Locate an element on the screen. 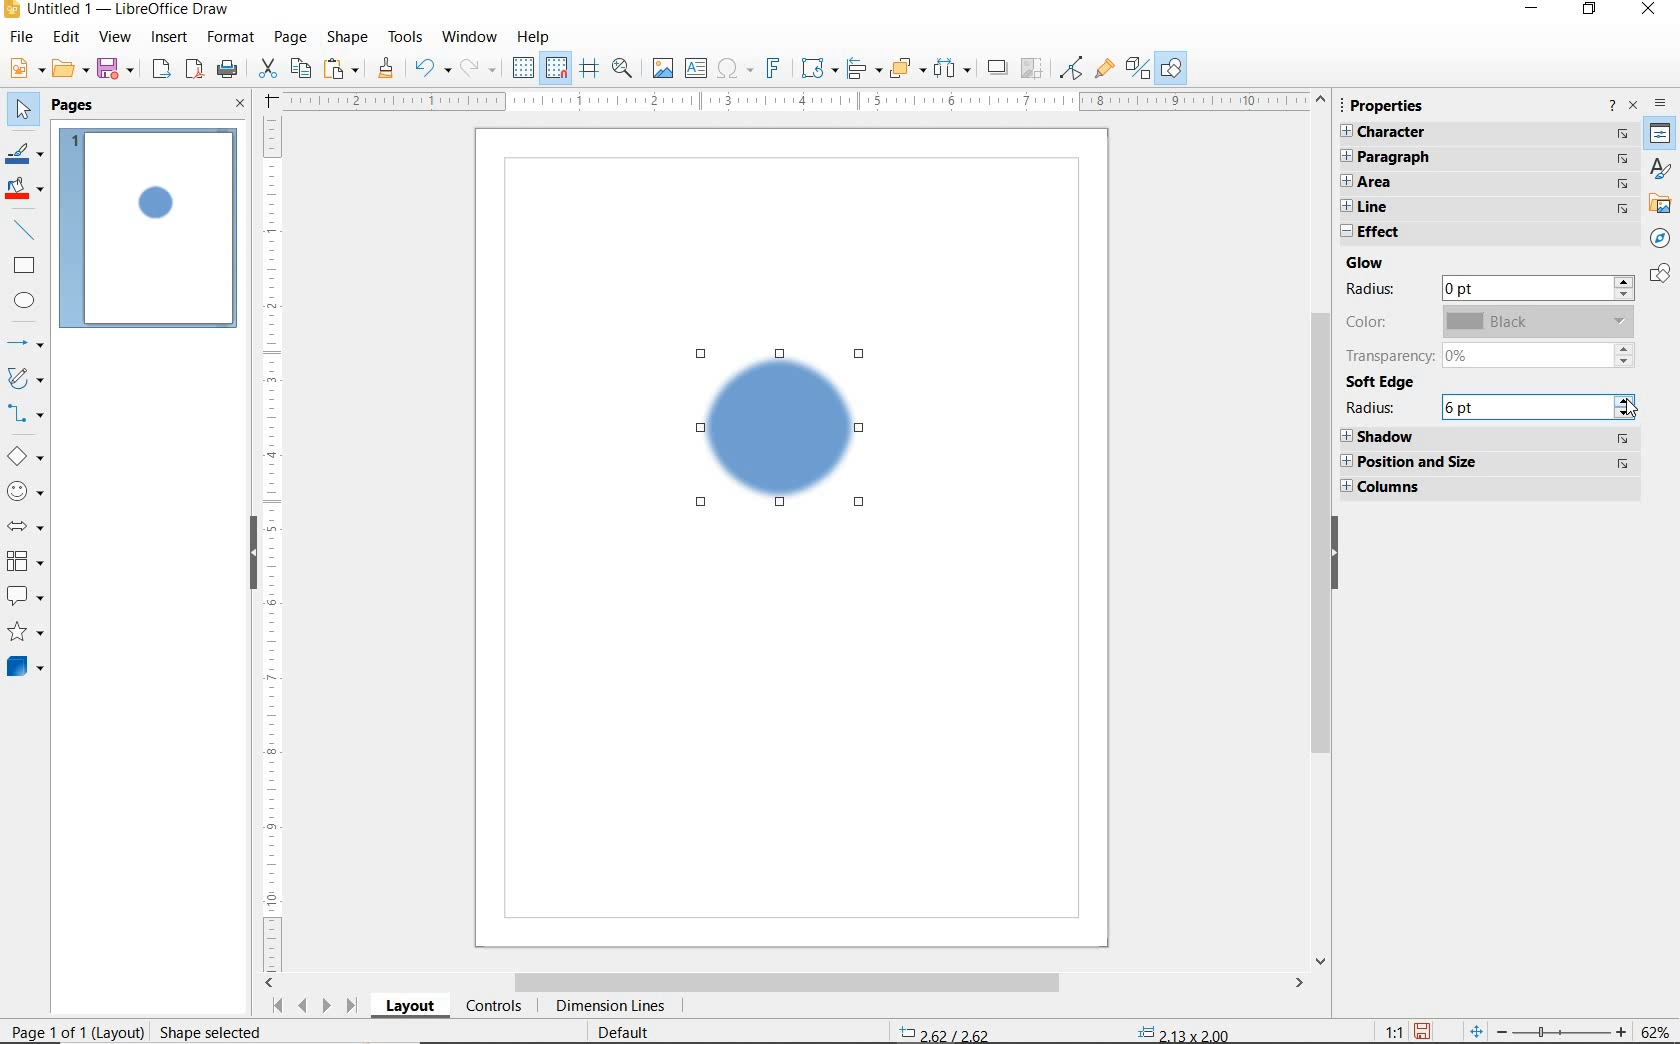 Image resolution: width=1680 pixels, height=1044 pixels. increase/decrease arrows is located at coordinates (1626, 289).